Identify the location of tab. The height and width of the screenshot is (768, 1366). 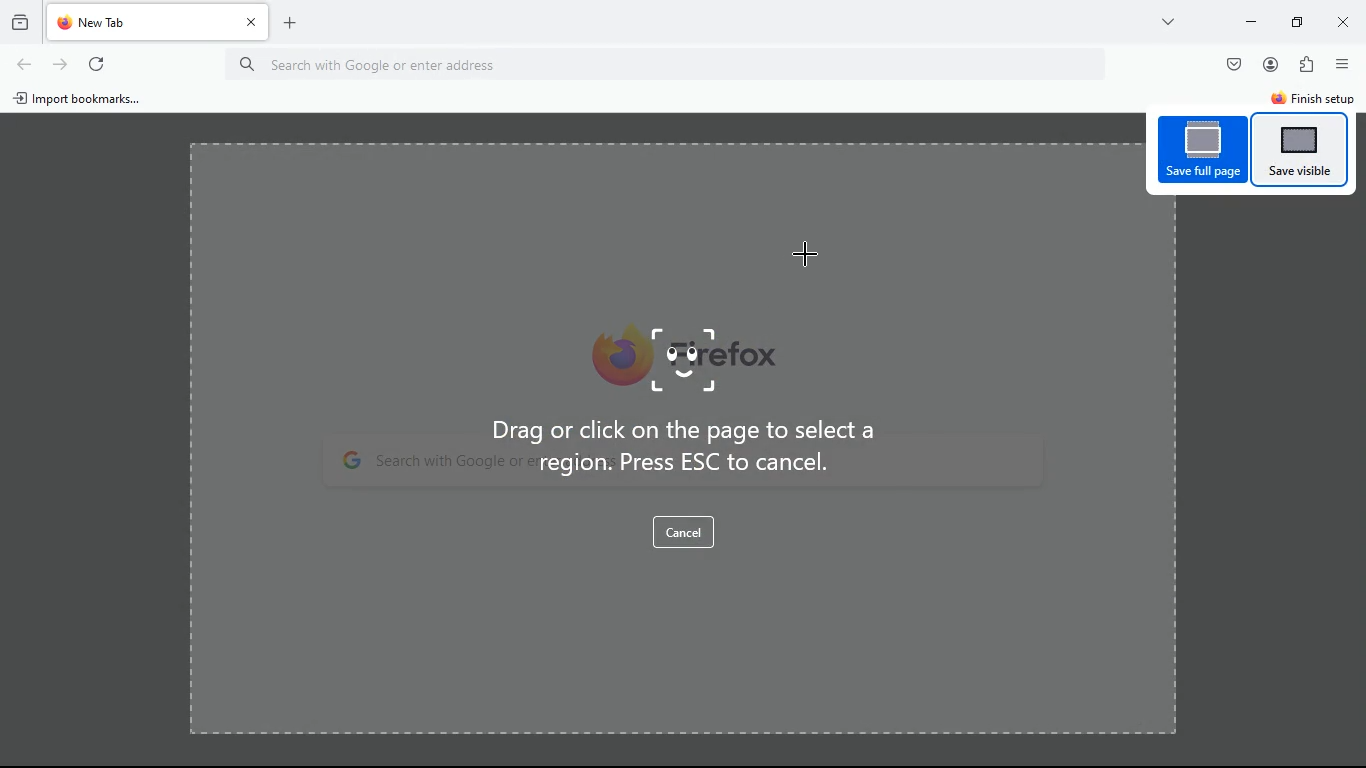
(161, 22).